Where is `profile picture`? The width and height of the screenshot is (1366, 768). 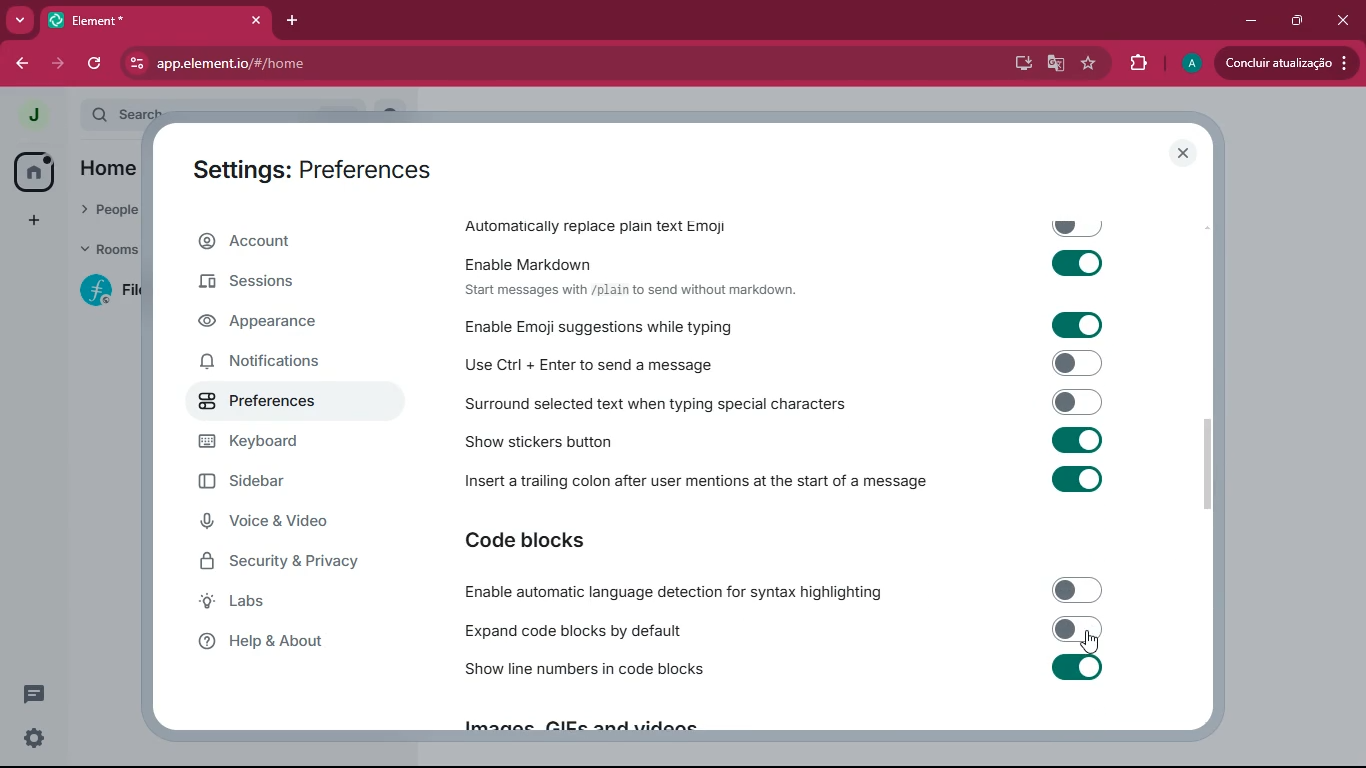 profile picture is located at coordinates (1190, 64).